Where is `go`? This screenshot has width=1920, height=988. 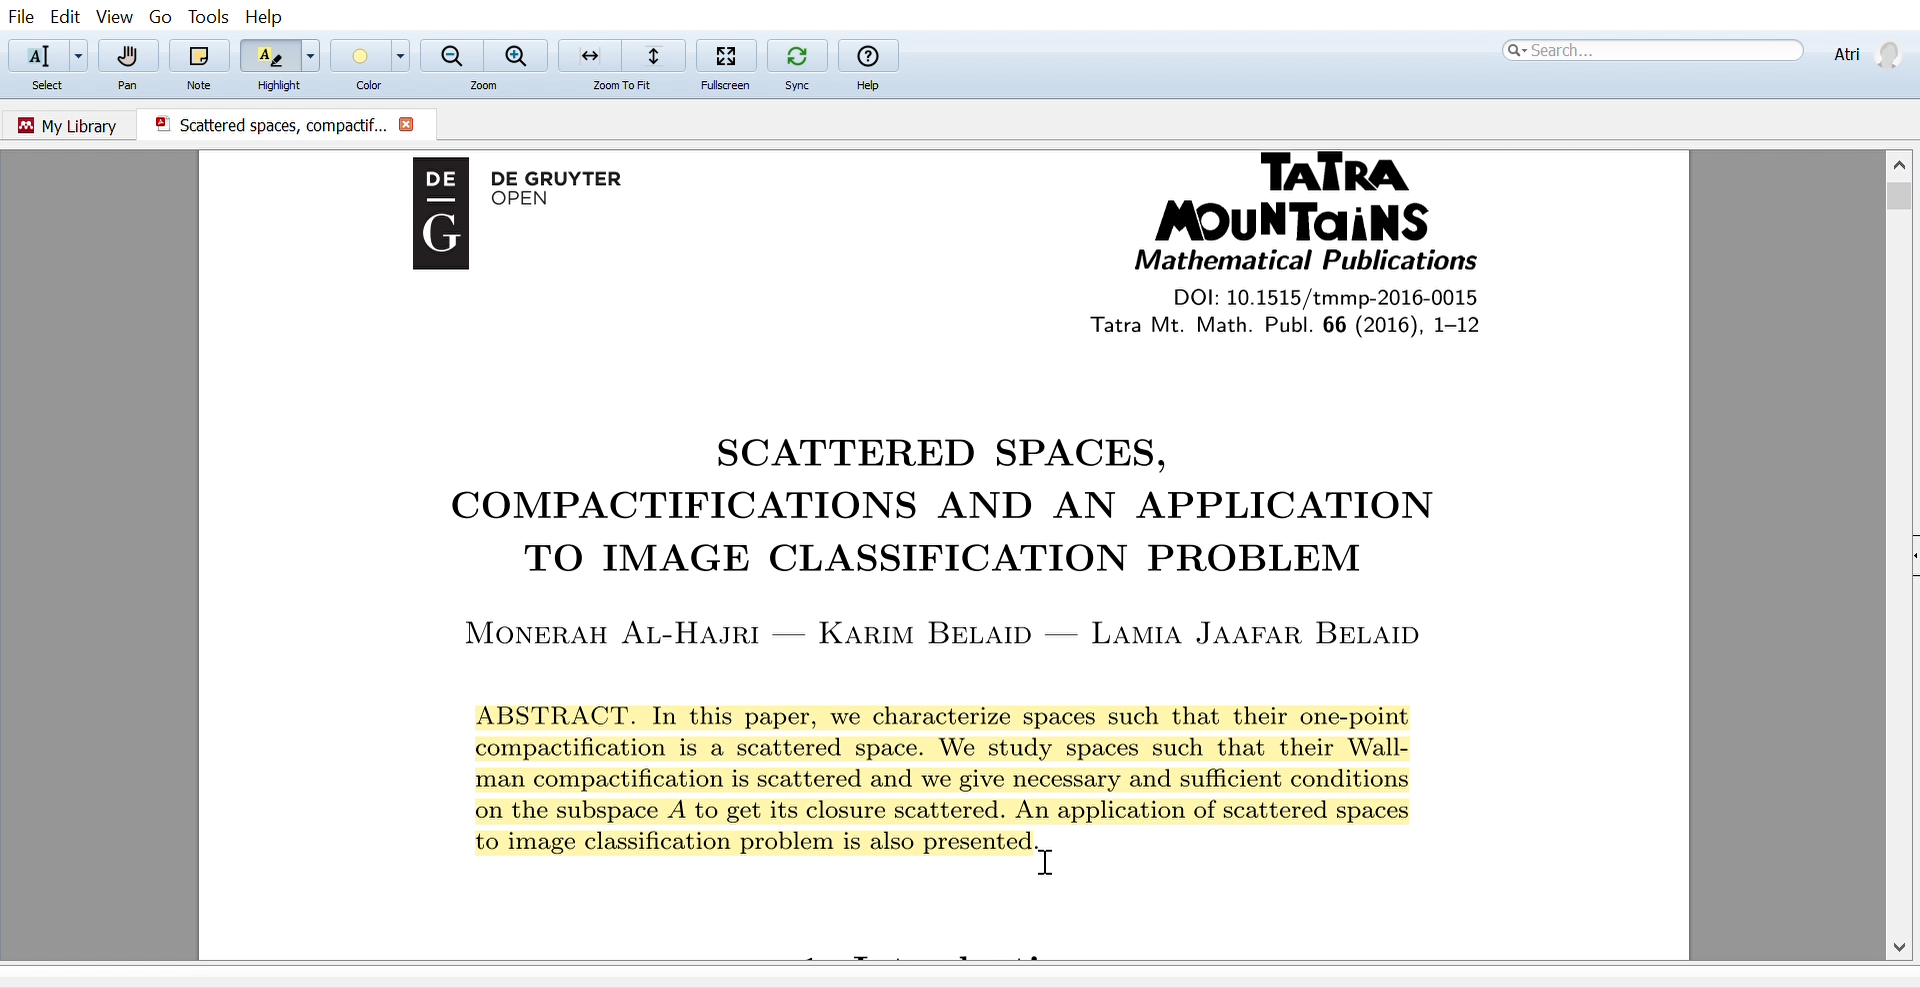 go is located at coordinates (161, 18).